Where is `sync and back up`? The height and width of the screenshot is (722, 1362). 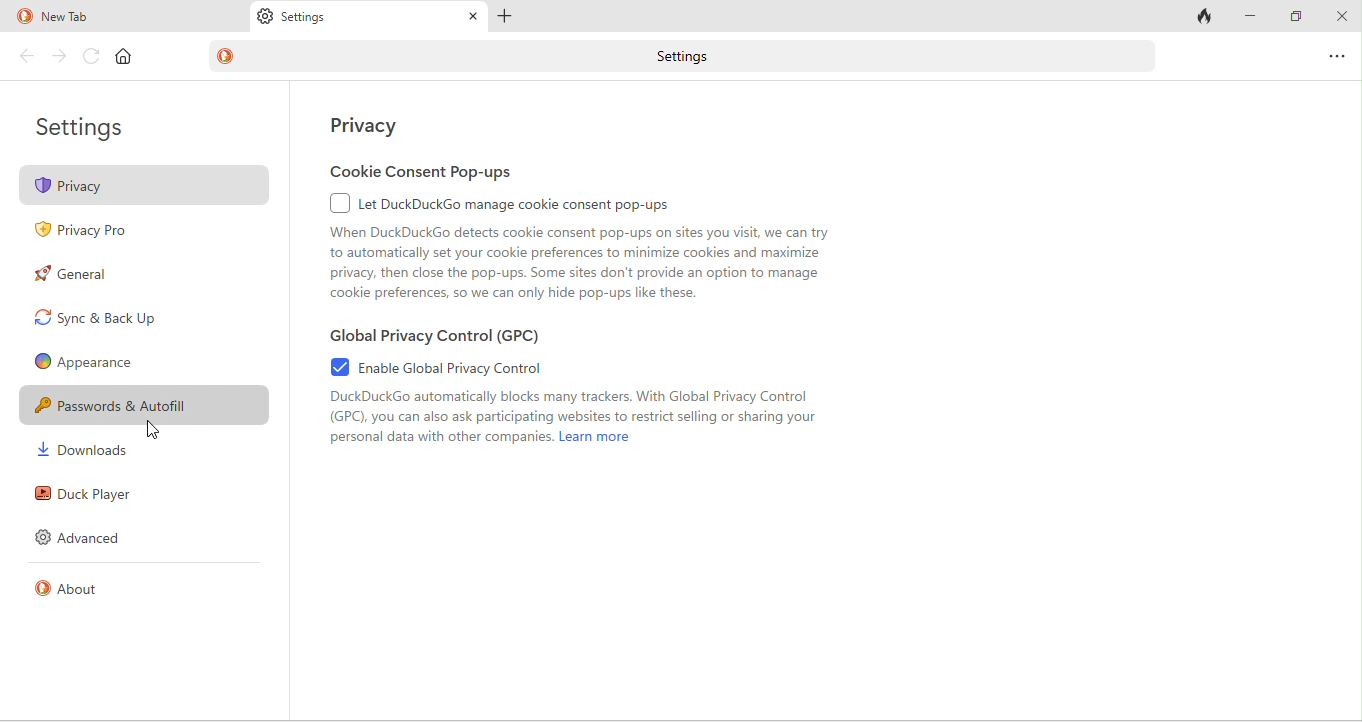
sync and back up is located at coordinates (109, 320).